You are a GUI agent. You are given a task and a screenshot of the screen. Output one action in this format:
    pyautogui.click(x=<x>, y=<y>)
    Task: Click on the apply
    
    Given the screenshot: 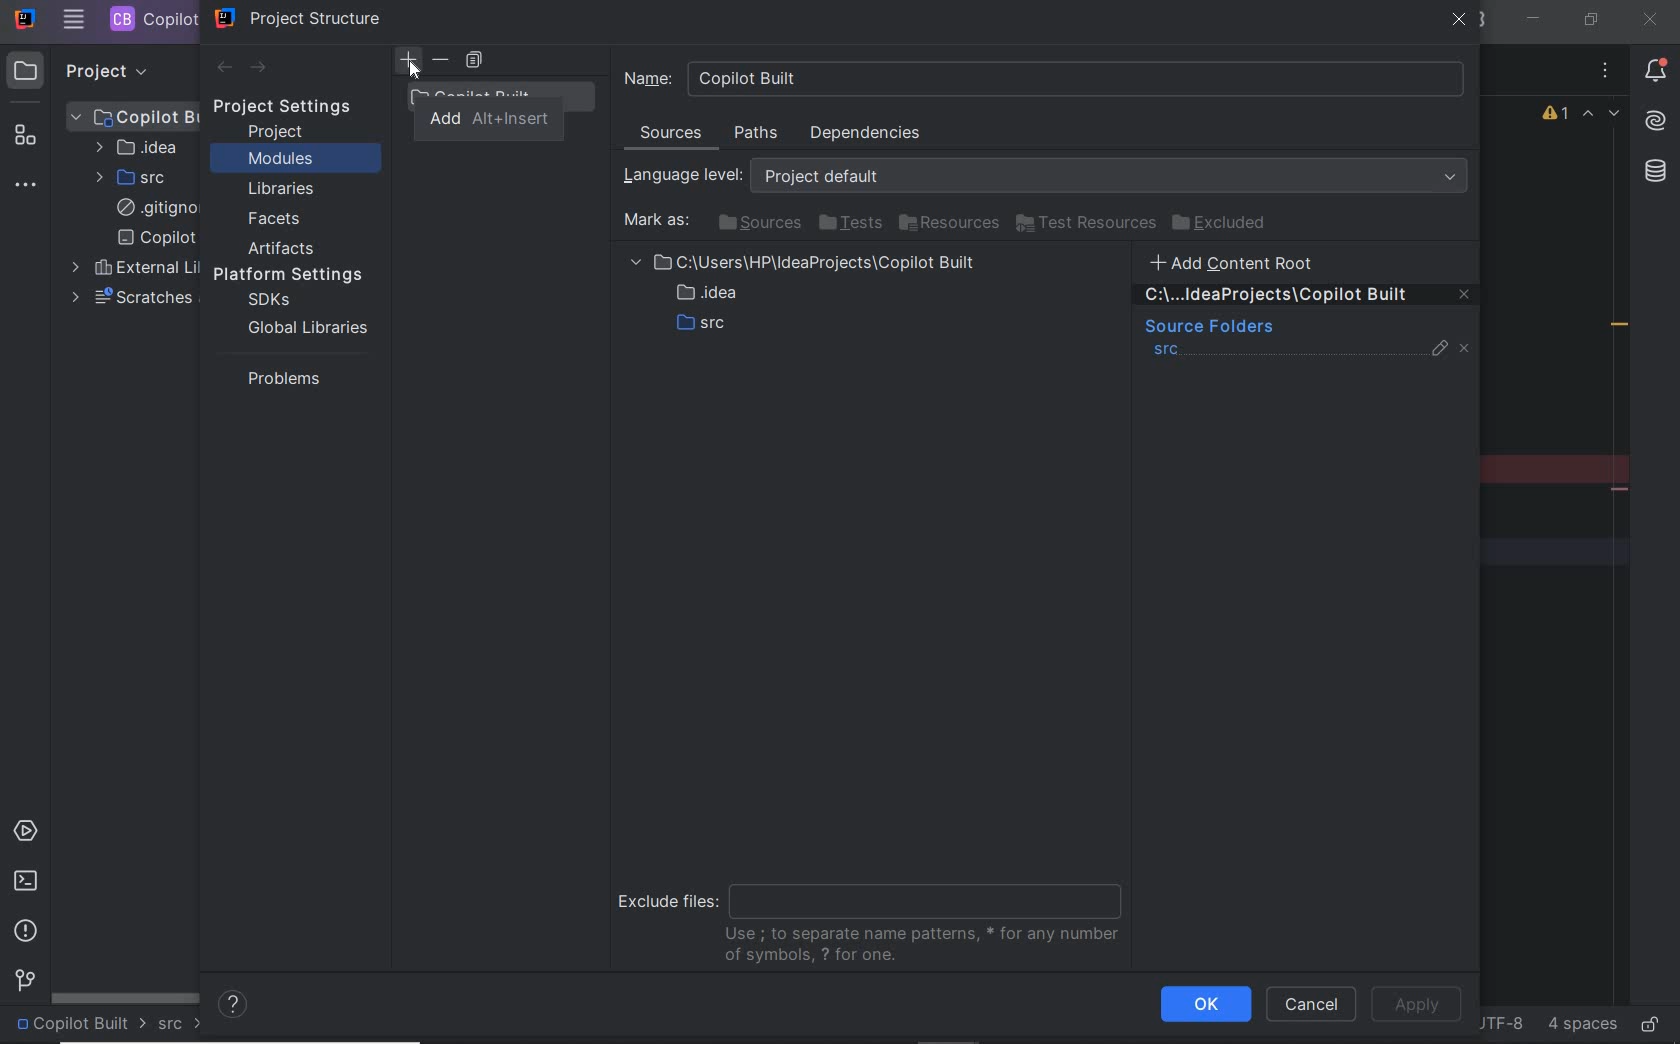 What is the action you would take?
    pyautogui.click(x=1422, y=1003)
    